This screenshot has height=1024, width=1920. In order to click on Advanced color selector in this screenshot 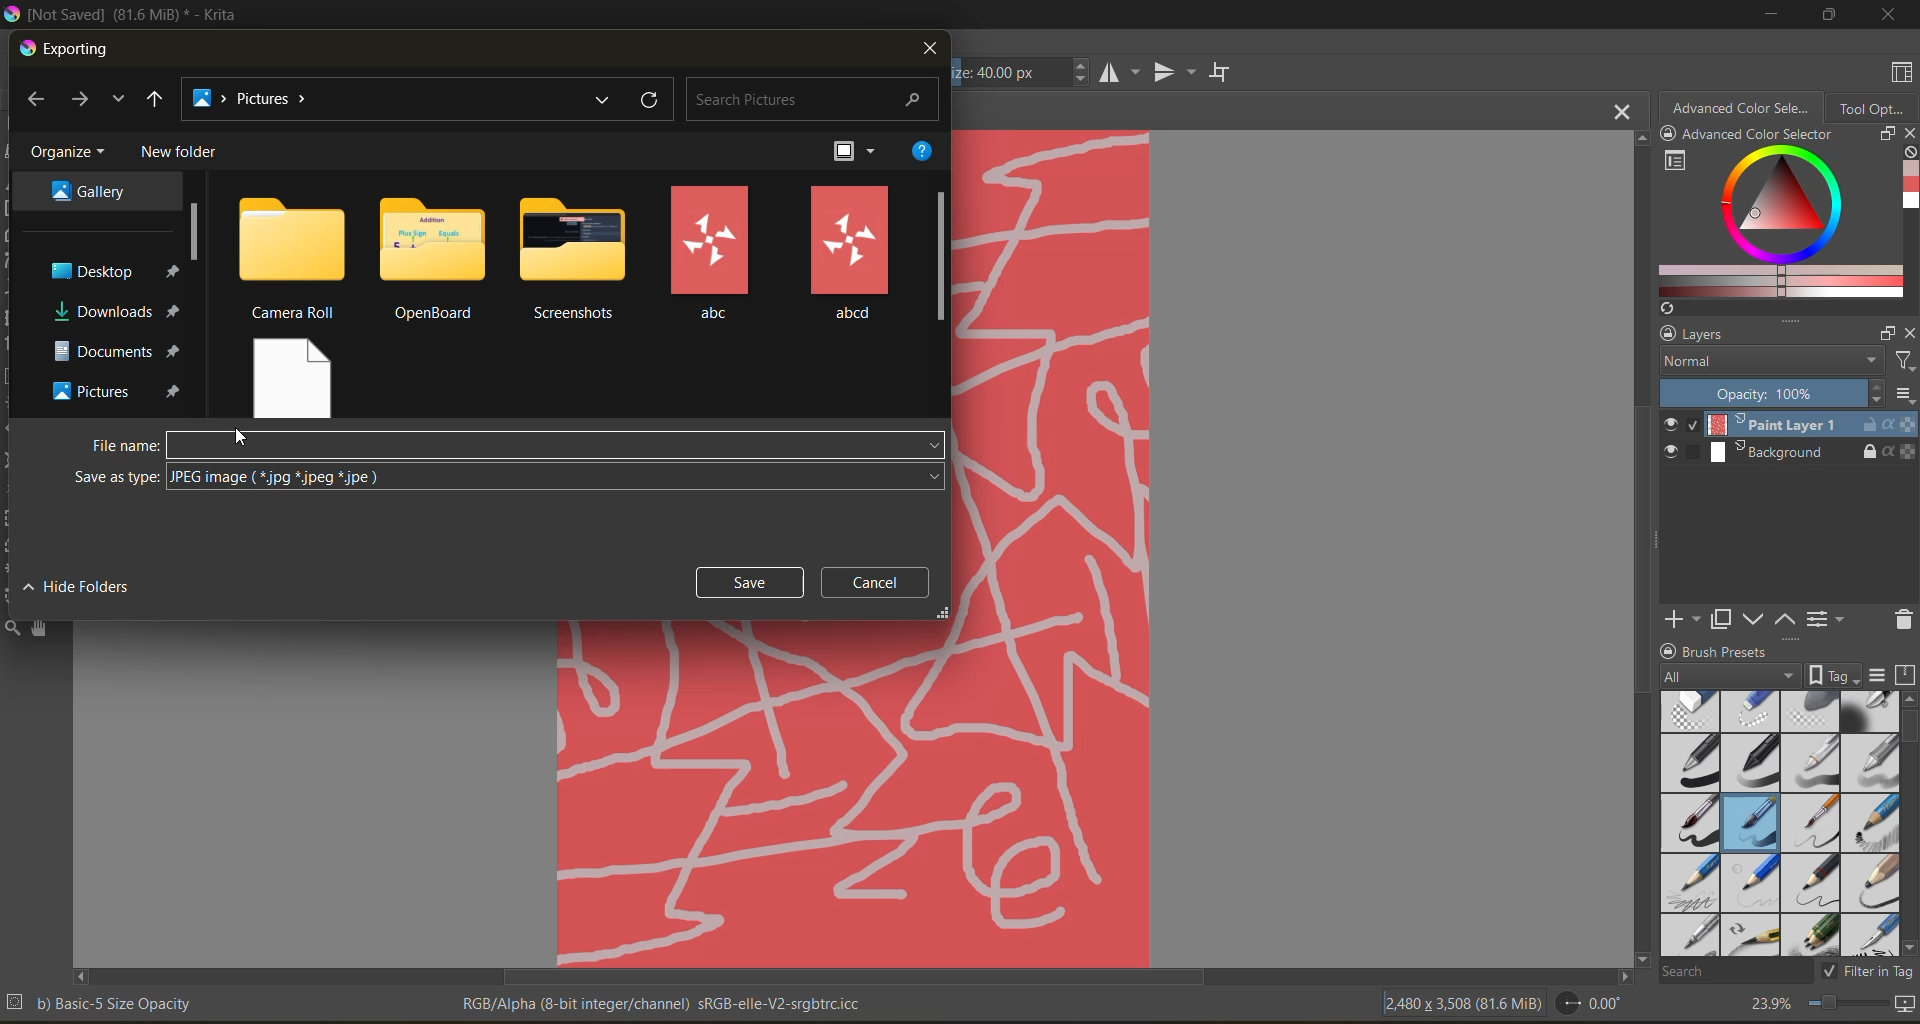, I will do `click(1757, 136)`.